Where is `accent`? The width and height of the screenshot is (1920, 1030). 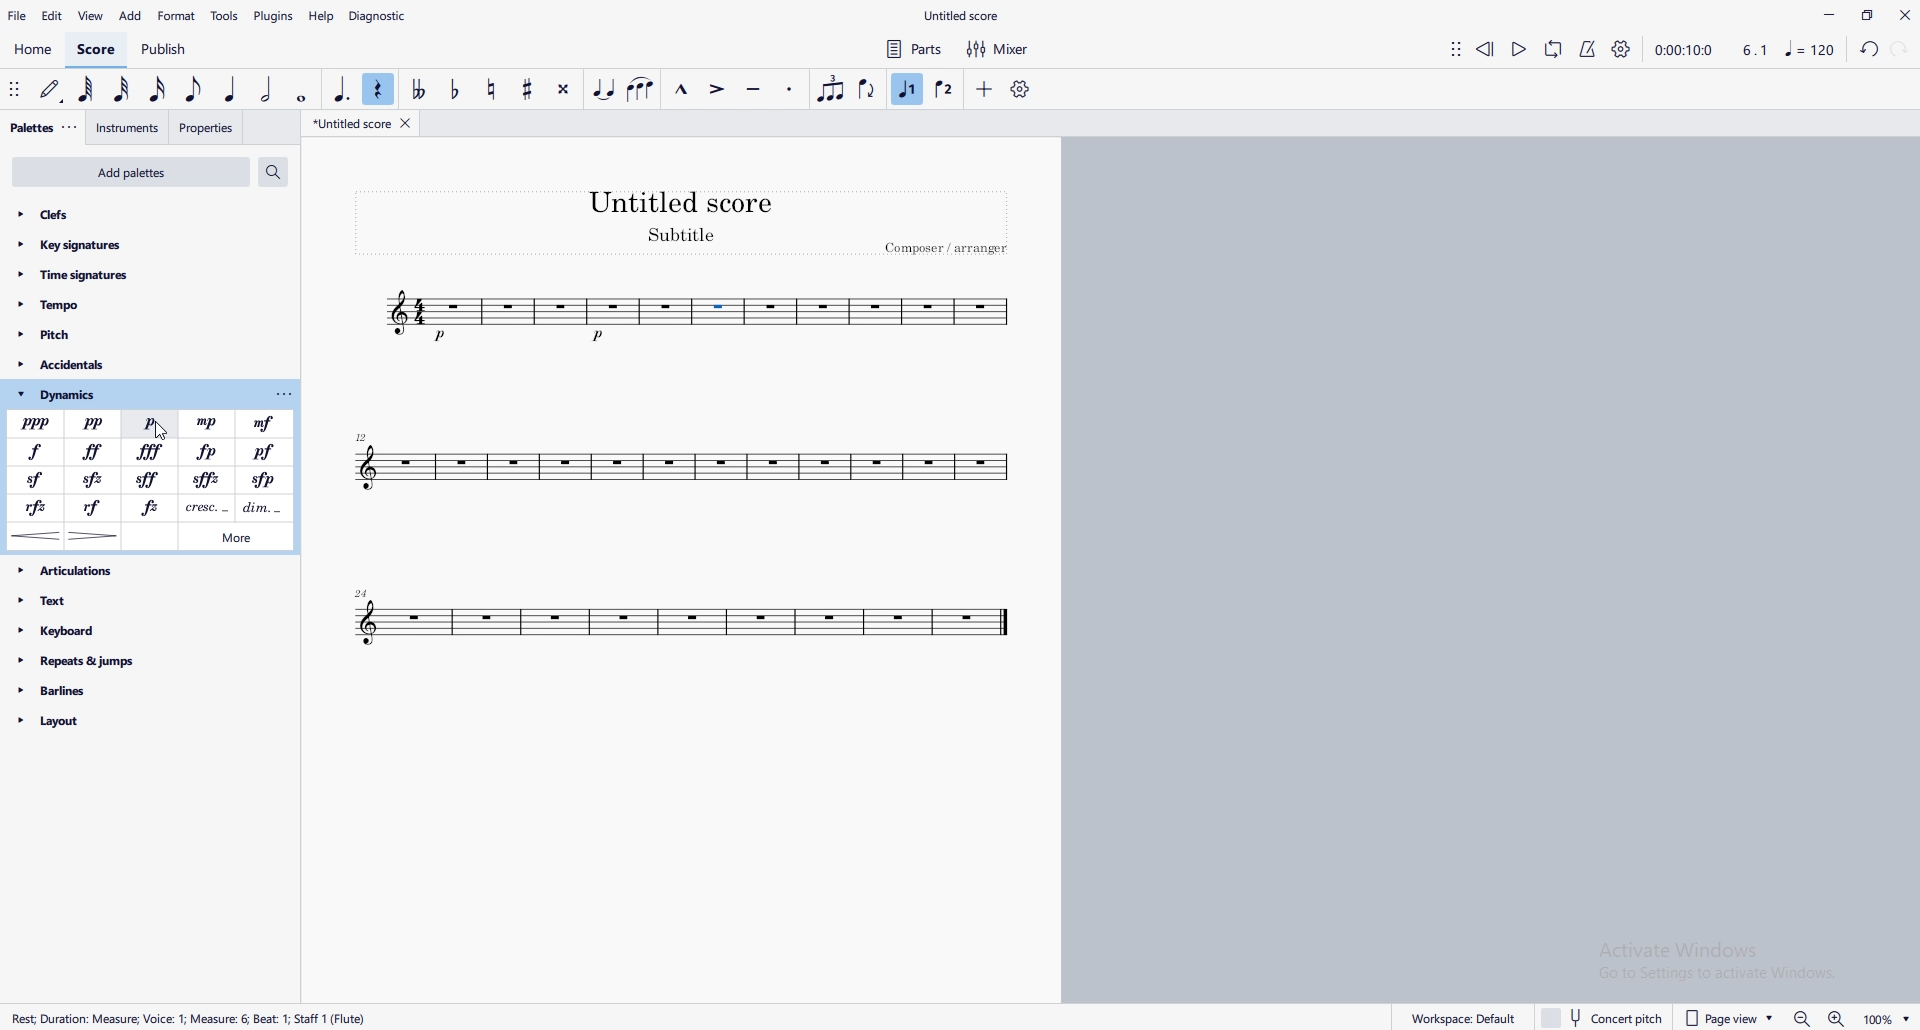
accent is located at coordinates (719, 89).